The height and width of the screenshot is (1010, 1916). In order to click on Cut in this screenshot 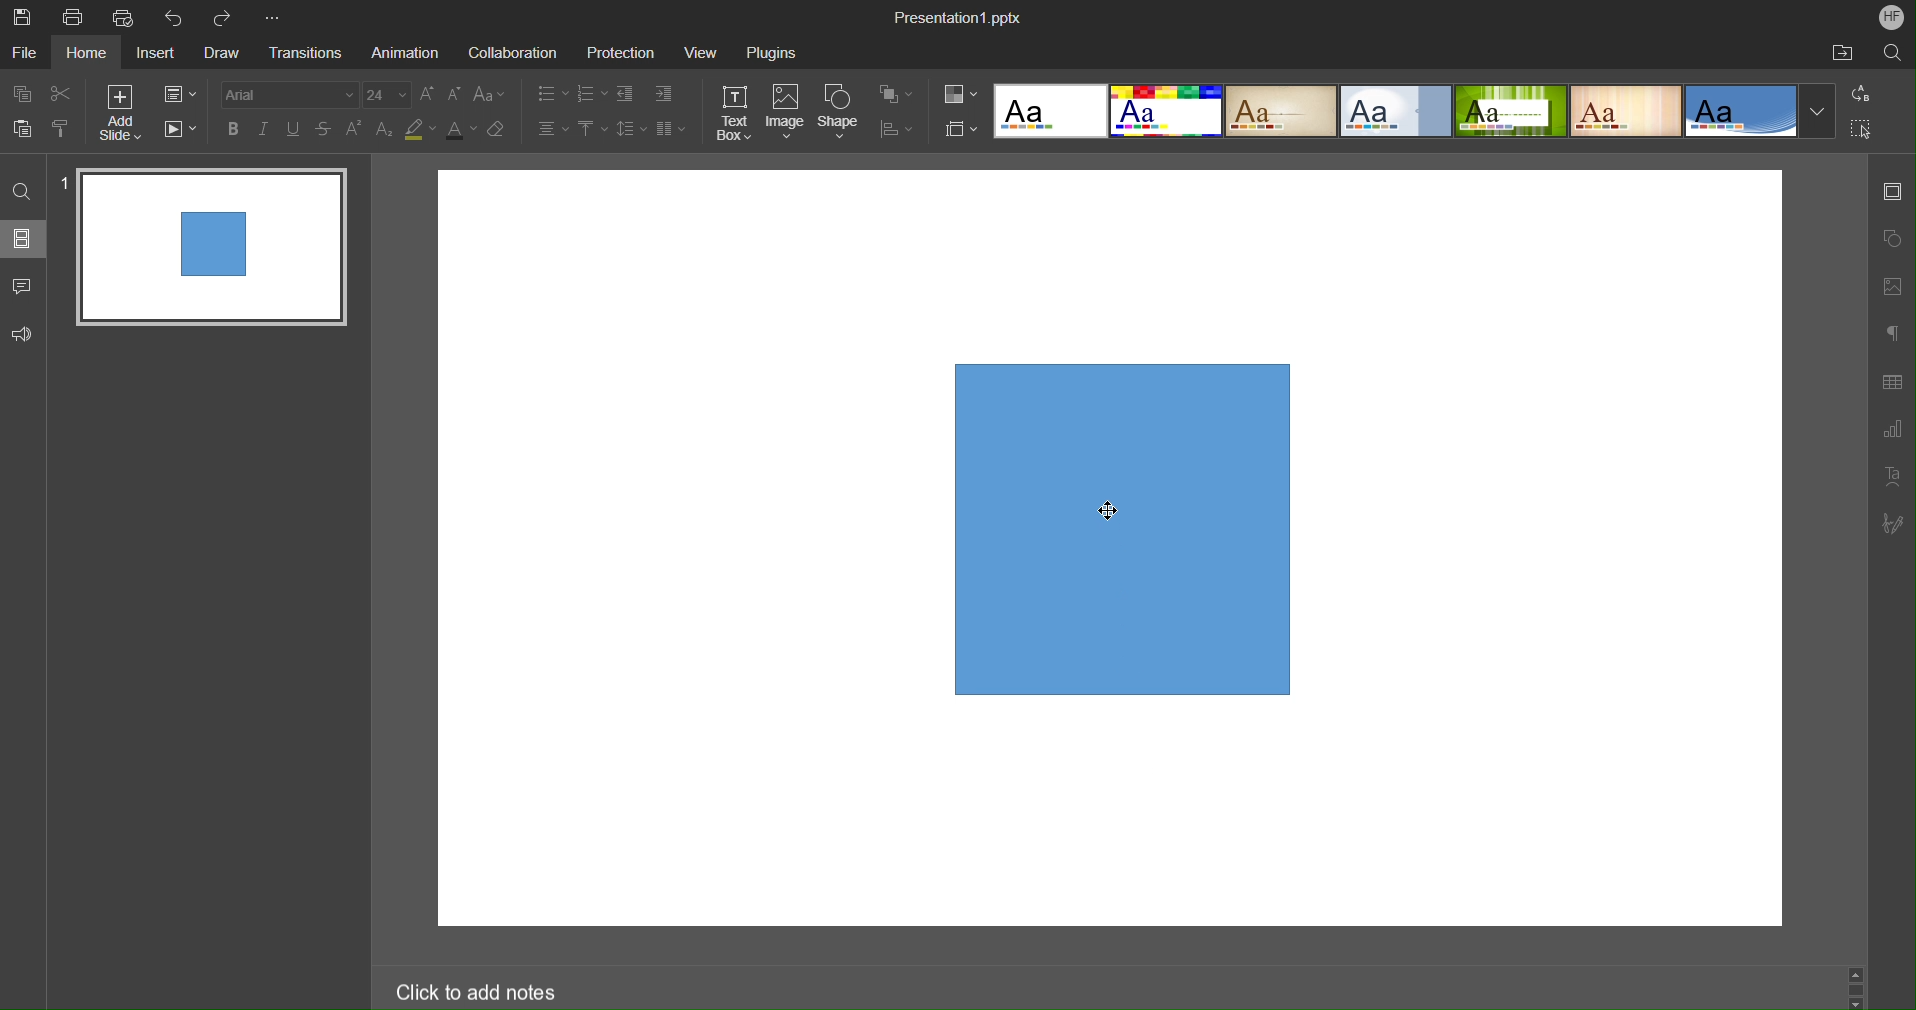, I will do `click(58, 93)`.